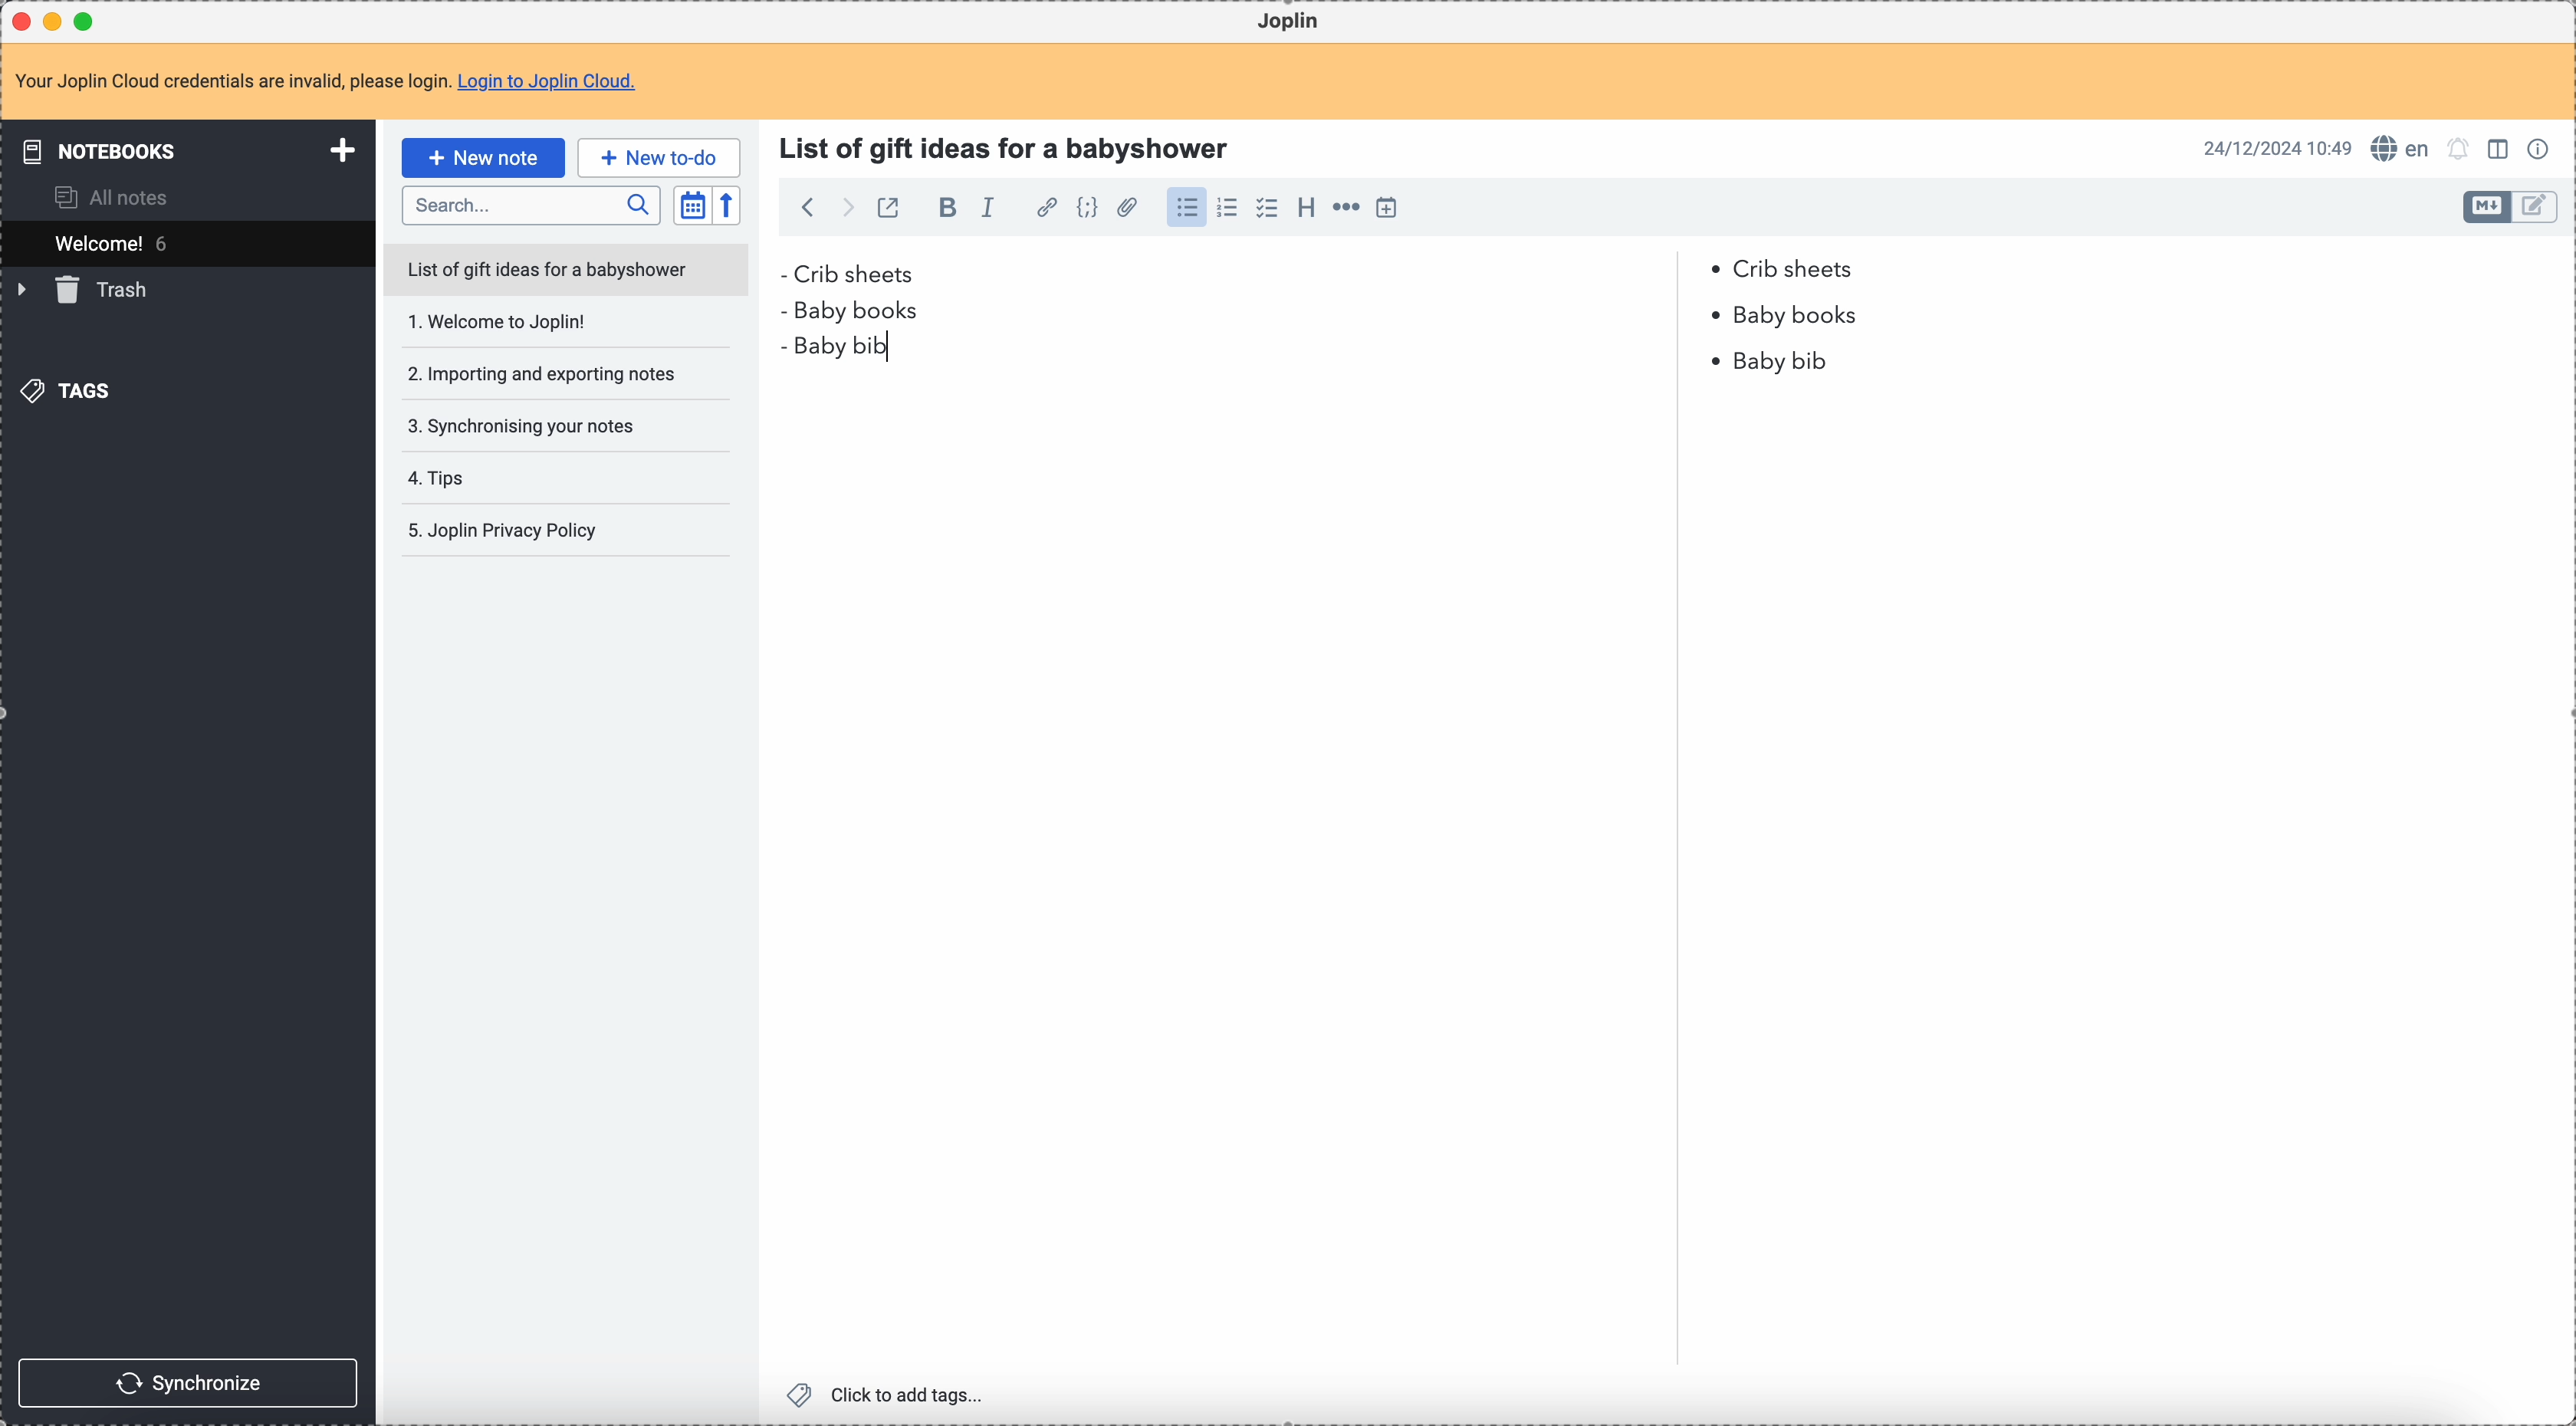 The image size is (2576, 1426). I want to click on note, so click(325, 81).